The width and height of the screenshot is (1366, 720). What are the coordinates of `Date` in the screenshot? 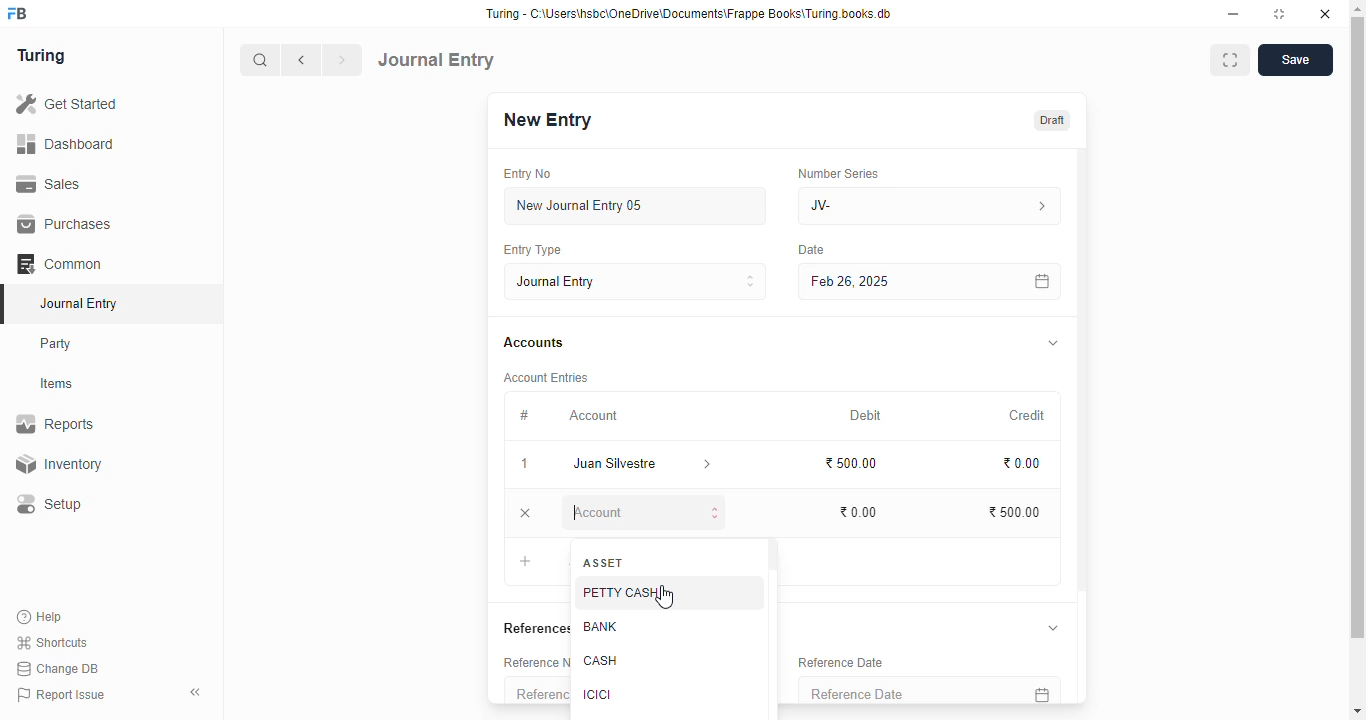 It's located at (812, 249).